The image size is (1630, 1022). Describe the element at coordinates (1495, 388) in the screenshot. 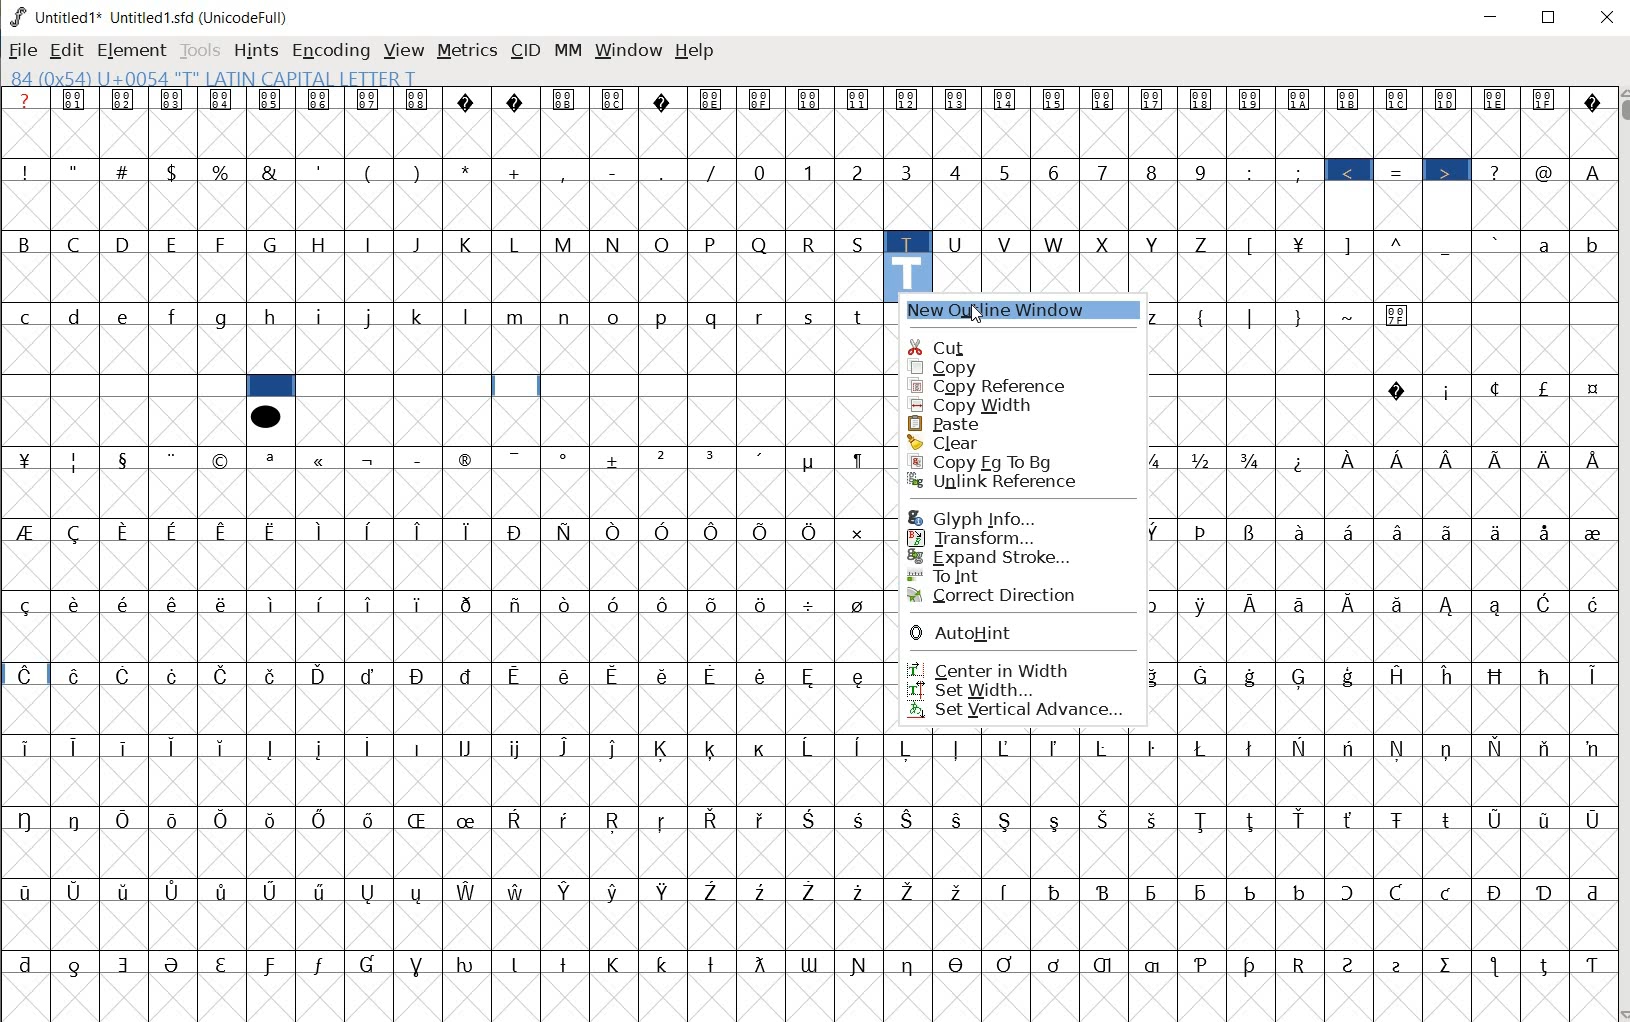

I see `Symbol` at that location.